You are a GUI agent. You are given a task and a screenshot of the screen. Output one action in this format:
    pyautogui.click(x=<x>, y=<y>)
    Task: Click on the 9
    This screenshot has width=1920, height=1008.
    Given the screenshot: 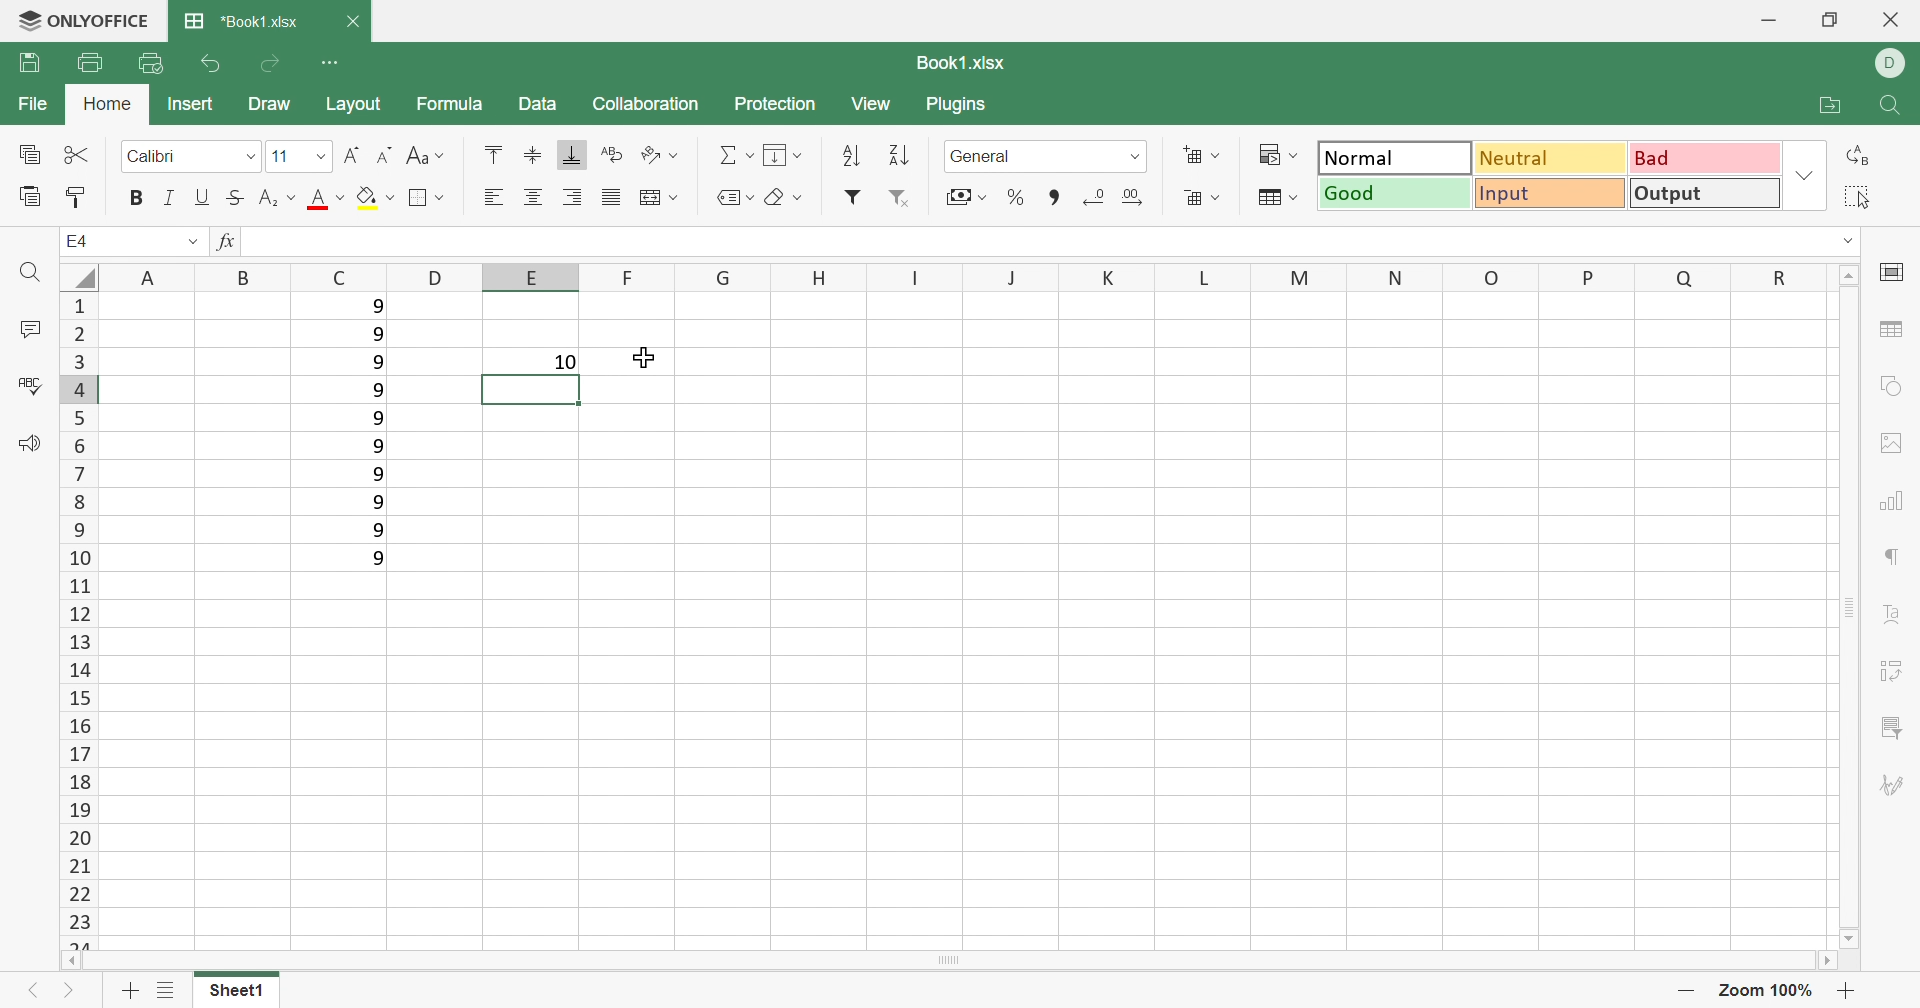 What is the action you would take?
    pyautogui.click(x=377, y=416)
    